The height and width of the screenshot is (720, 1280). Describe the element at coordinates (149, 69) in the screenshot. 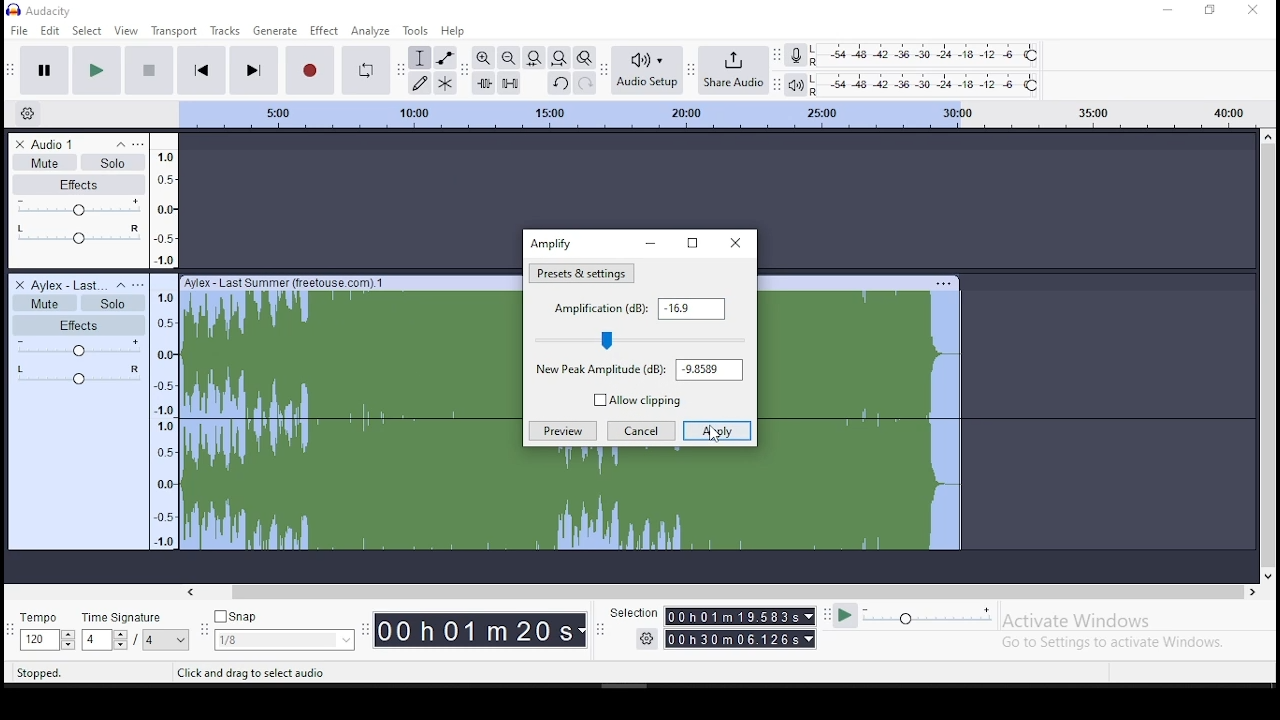

I see `stop` at that location.